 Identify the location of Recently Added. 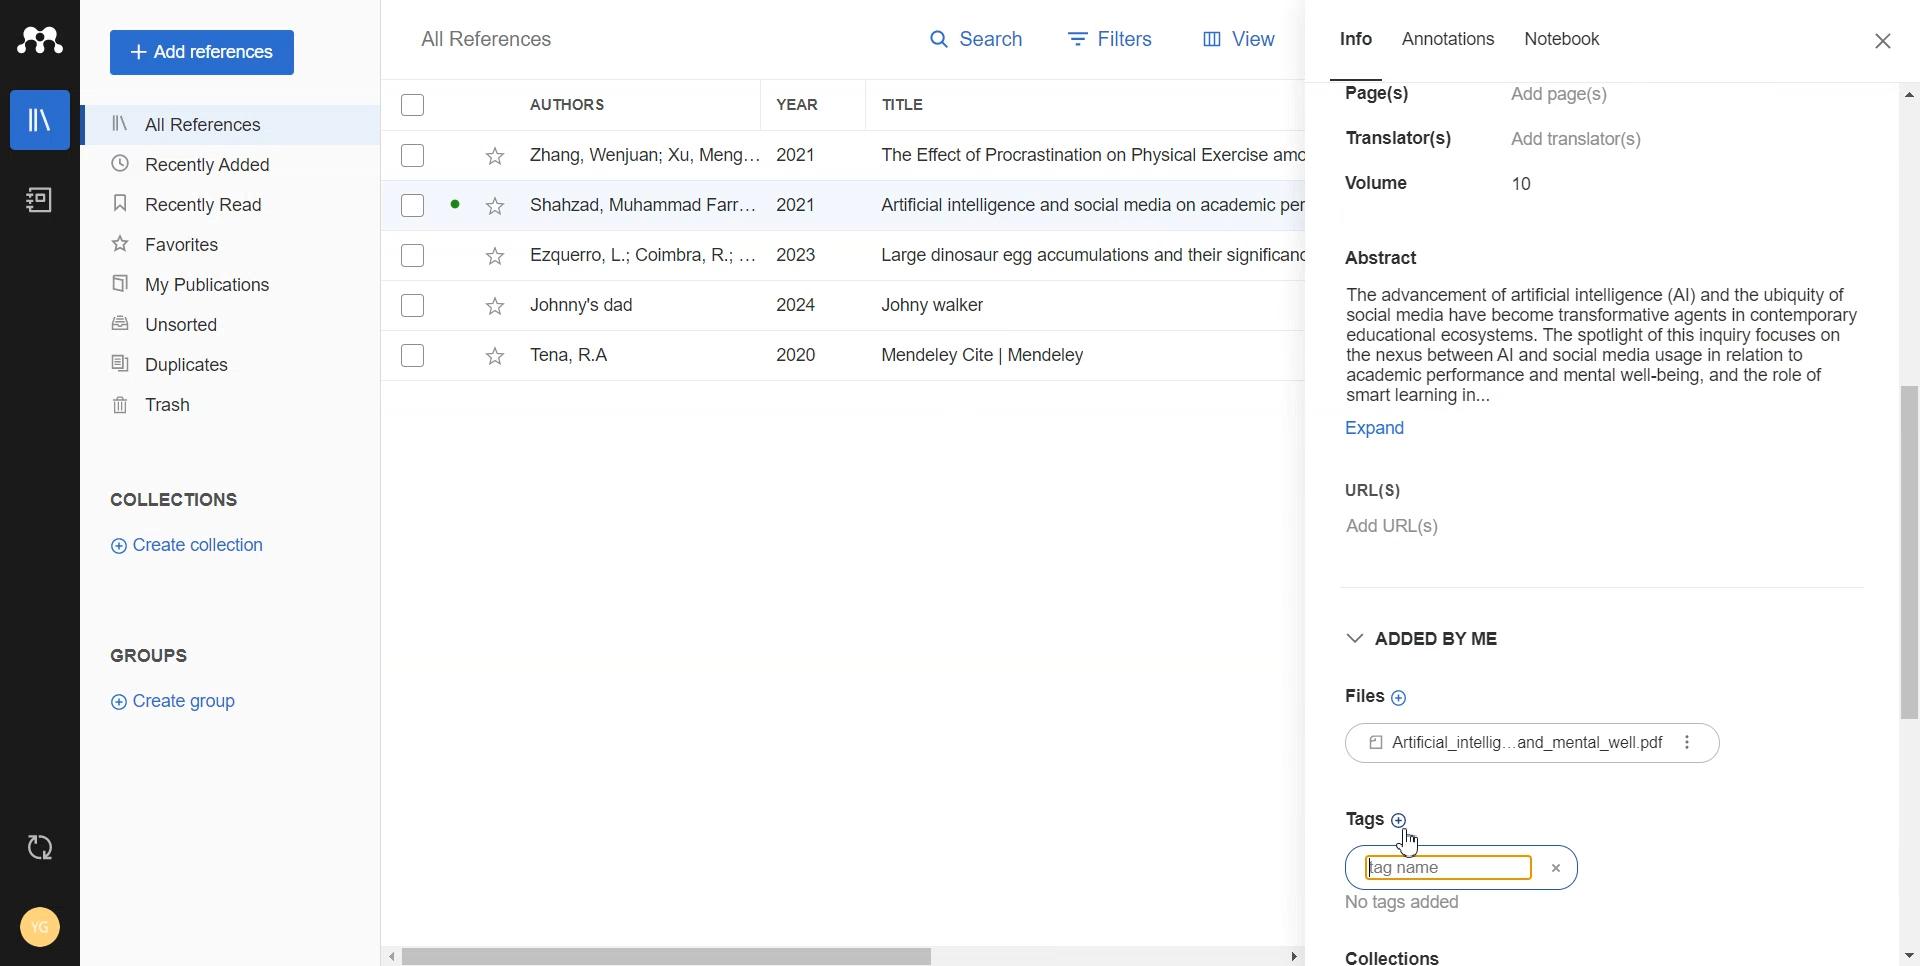
(227, 165).